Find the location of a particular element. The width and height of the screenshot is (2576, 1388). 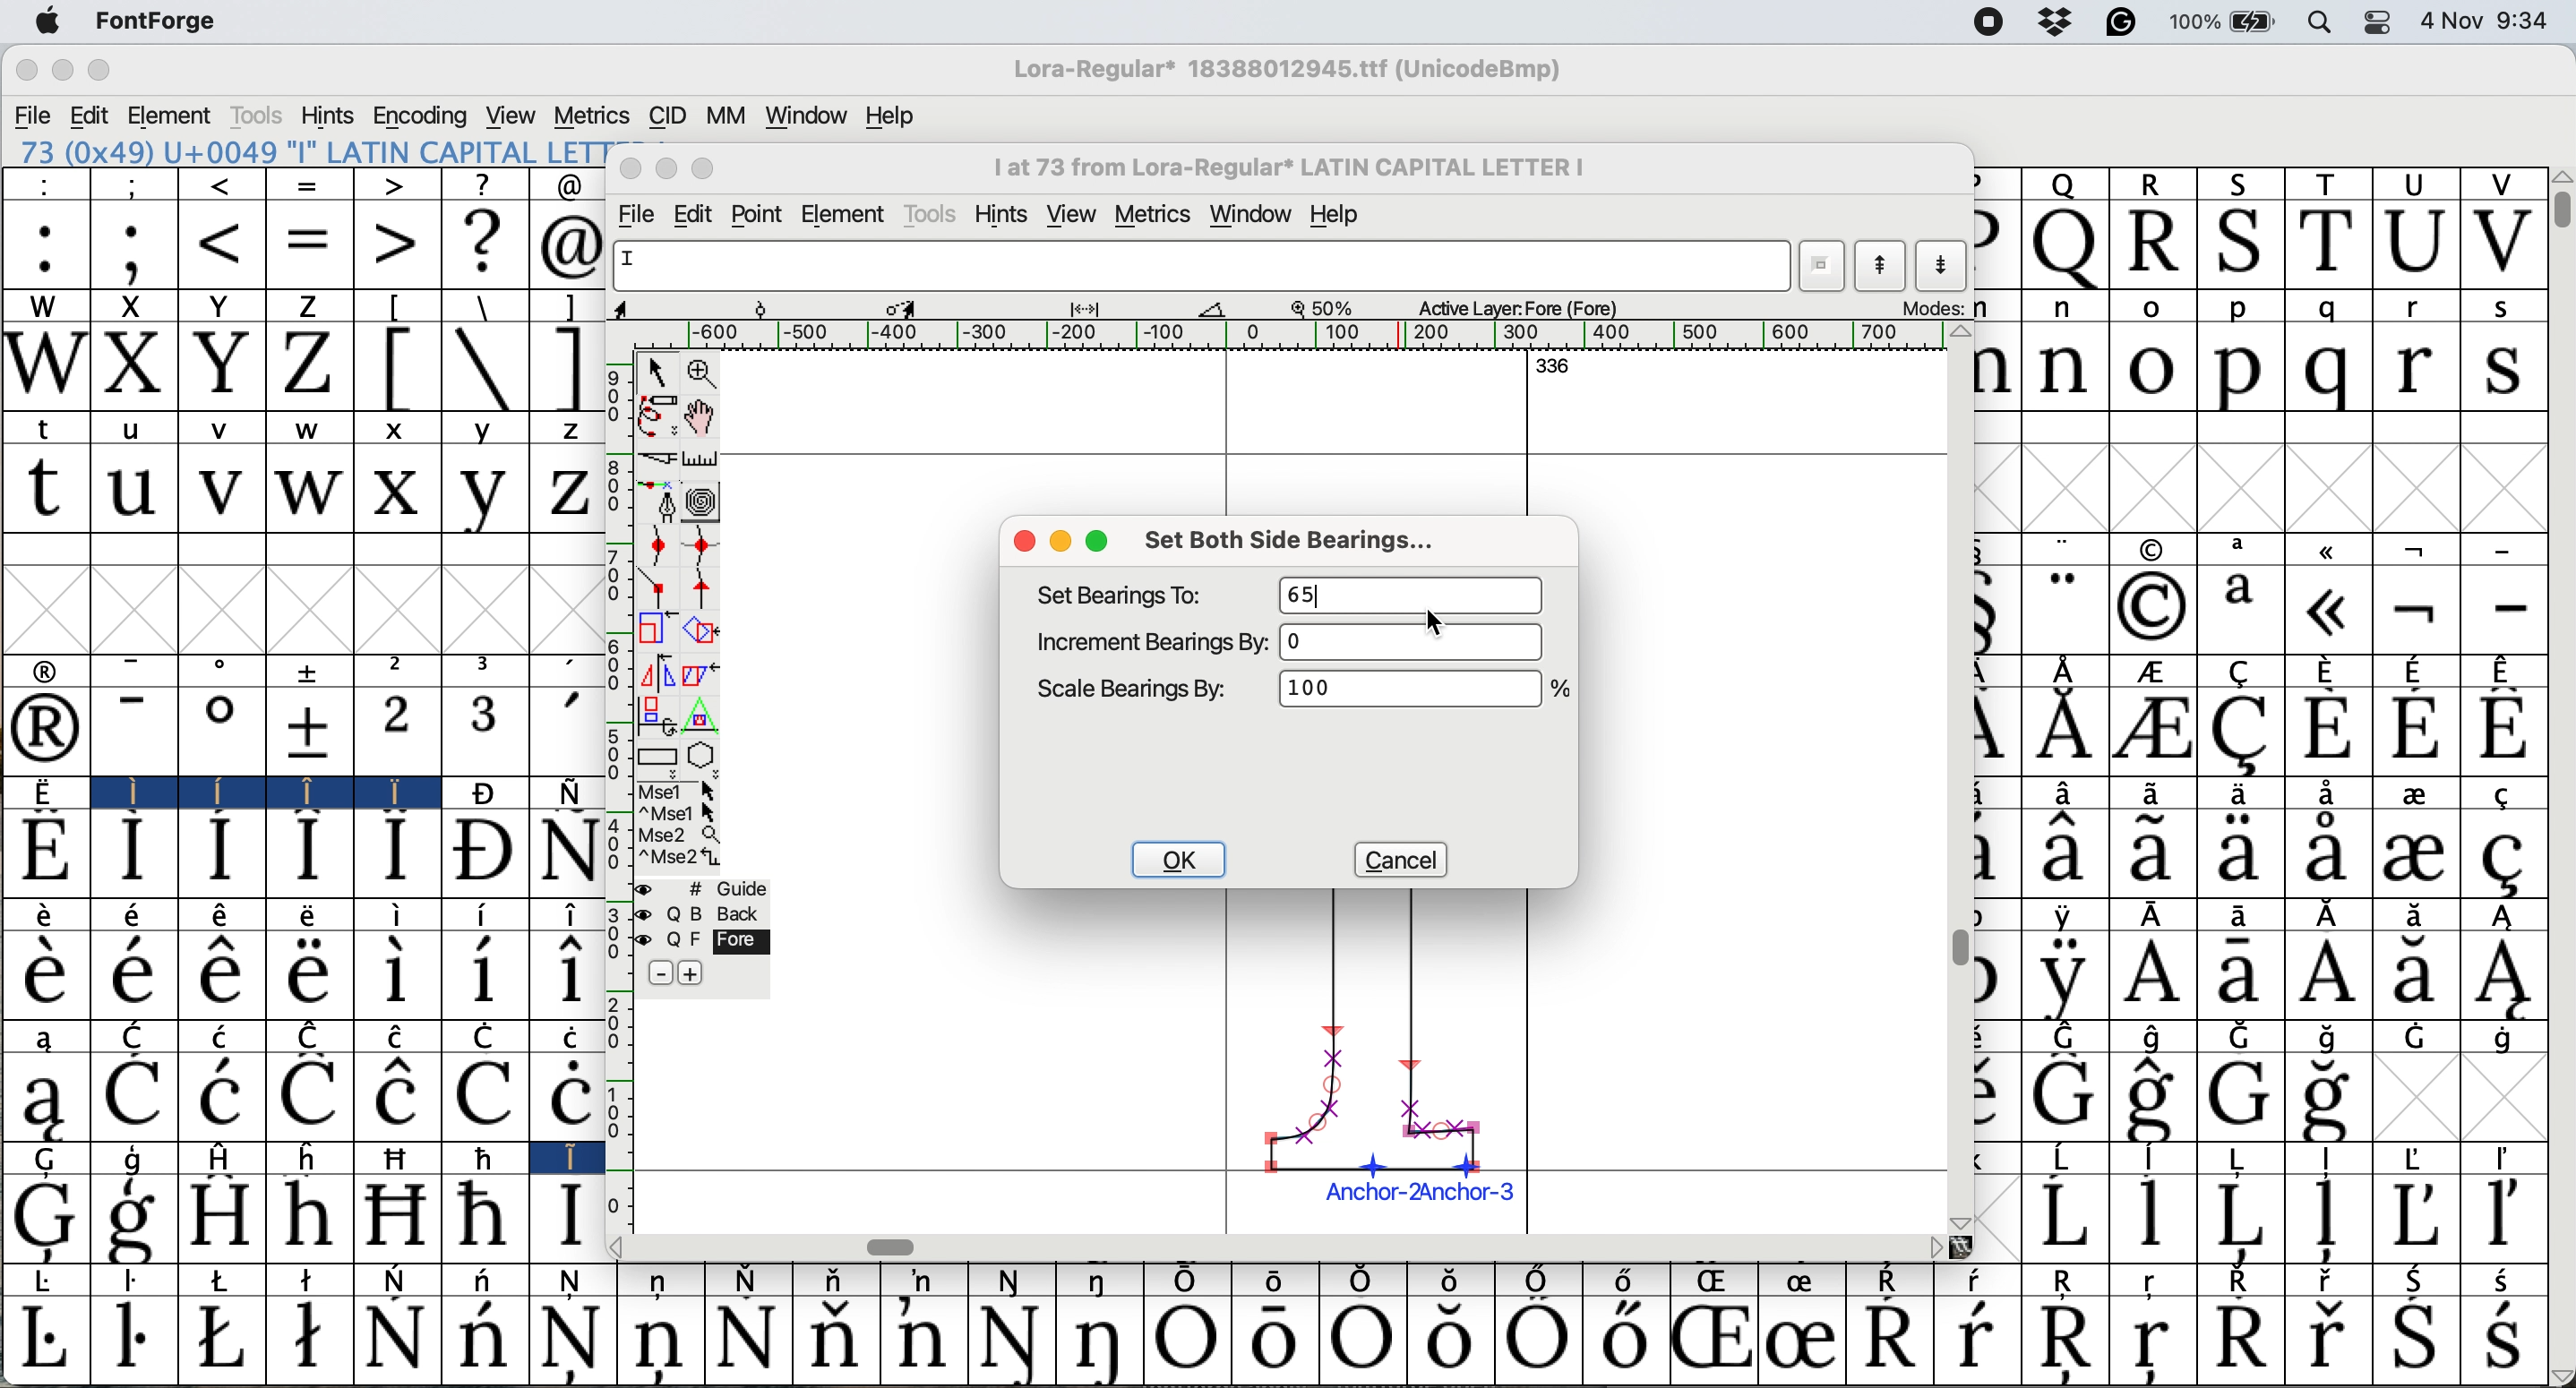

 is located at coordinates (2417, 1035).